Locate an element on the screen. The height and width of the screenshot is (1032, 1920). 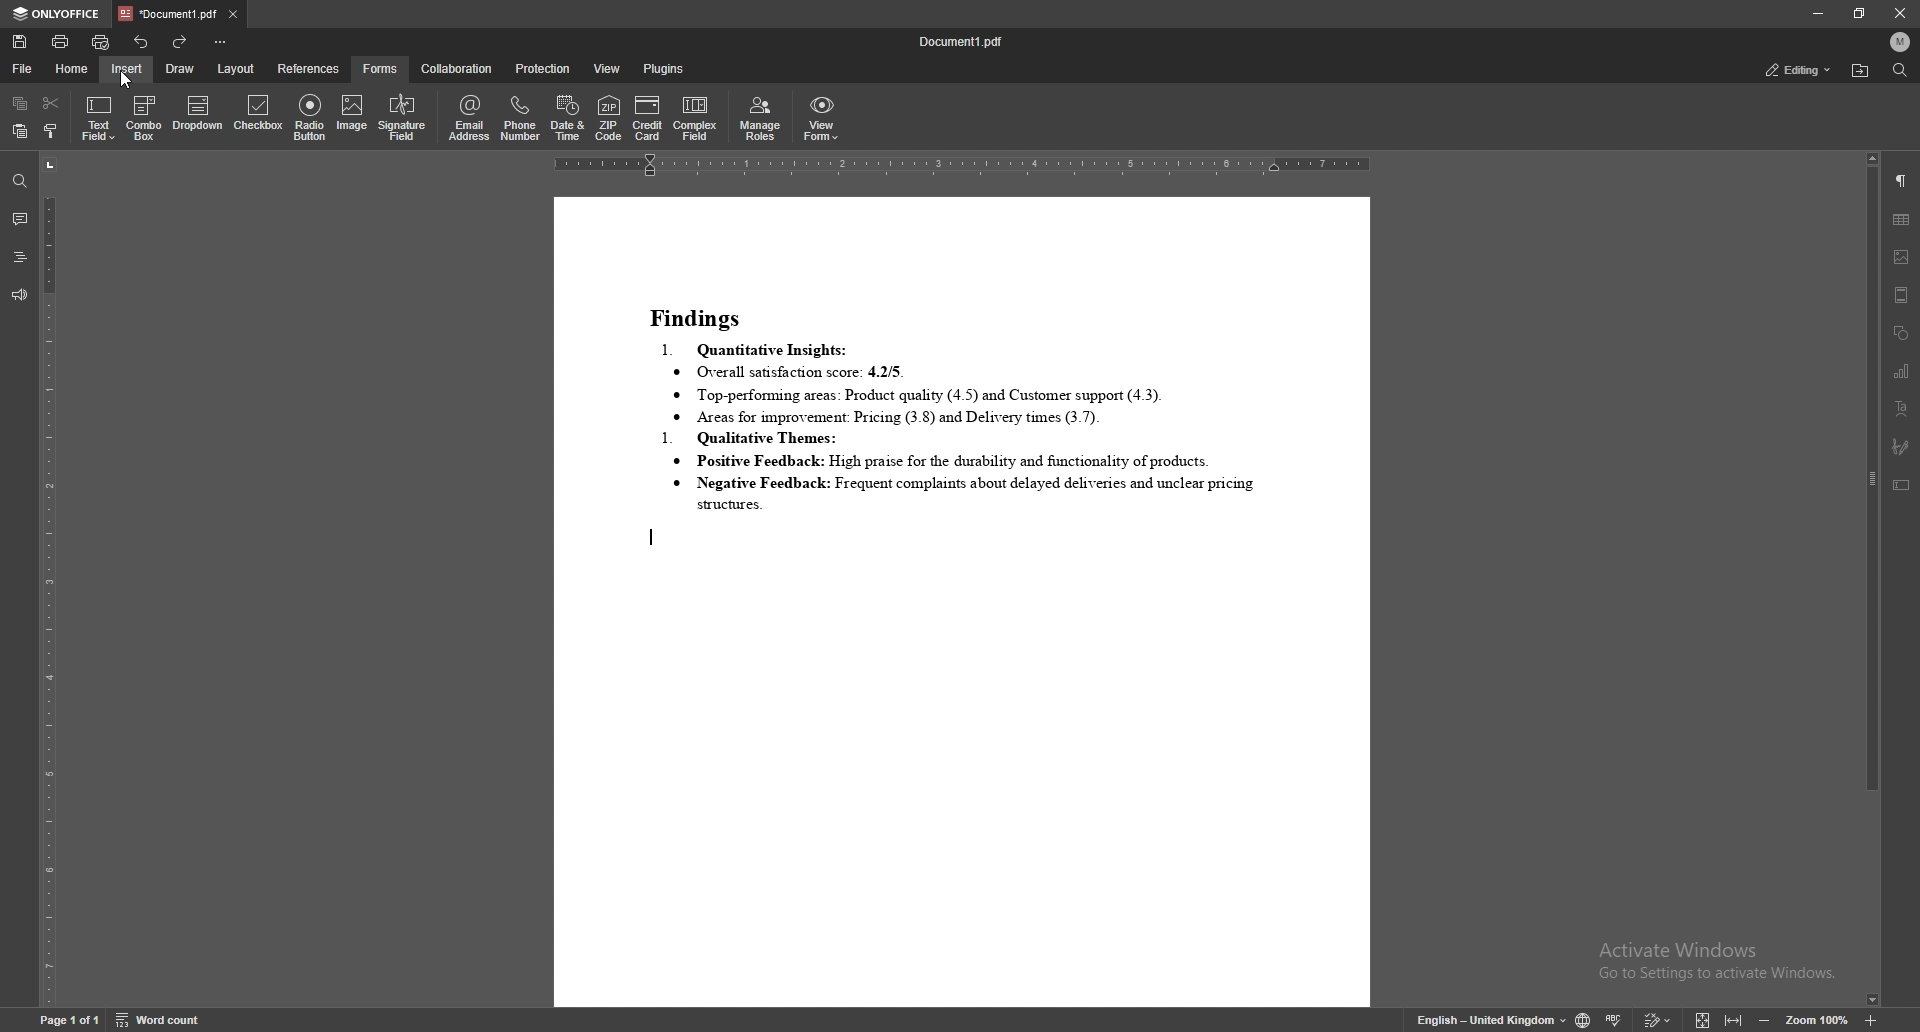
locate file is located at coordinates (1861, 70).